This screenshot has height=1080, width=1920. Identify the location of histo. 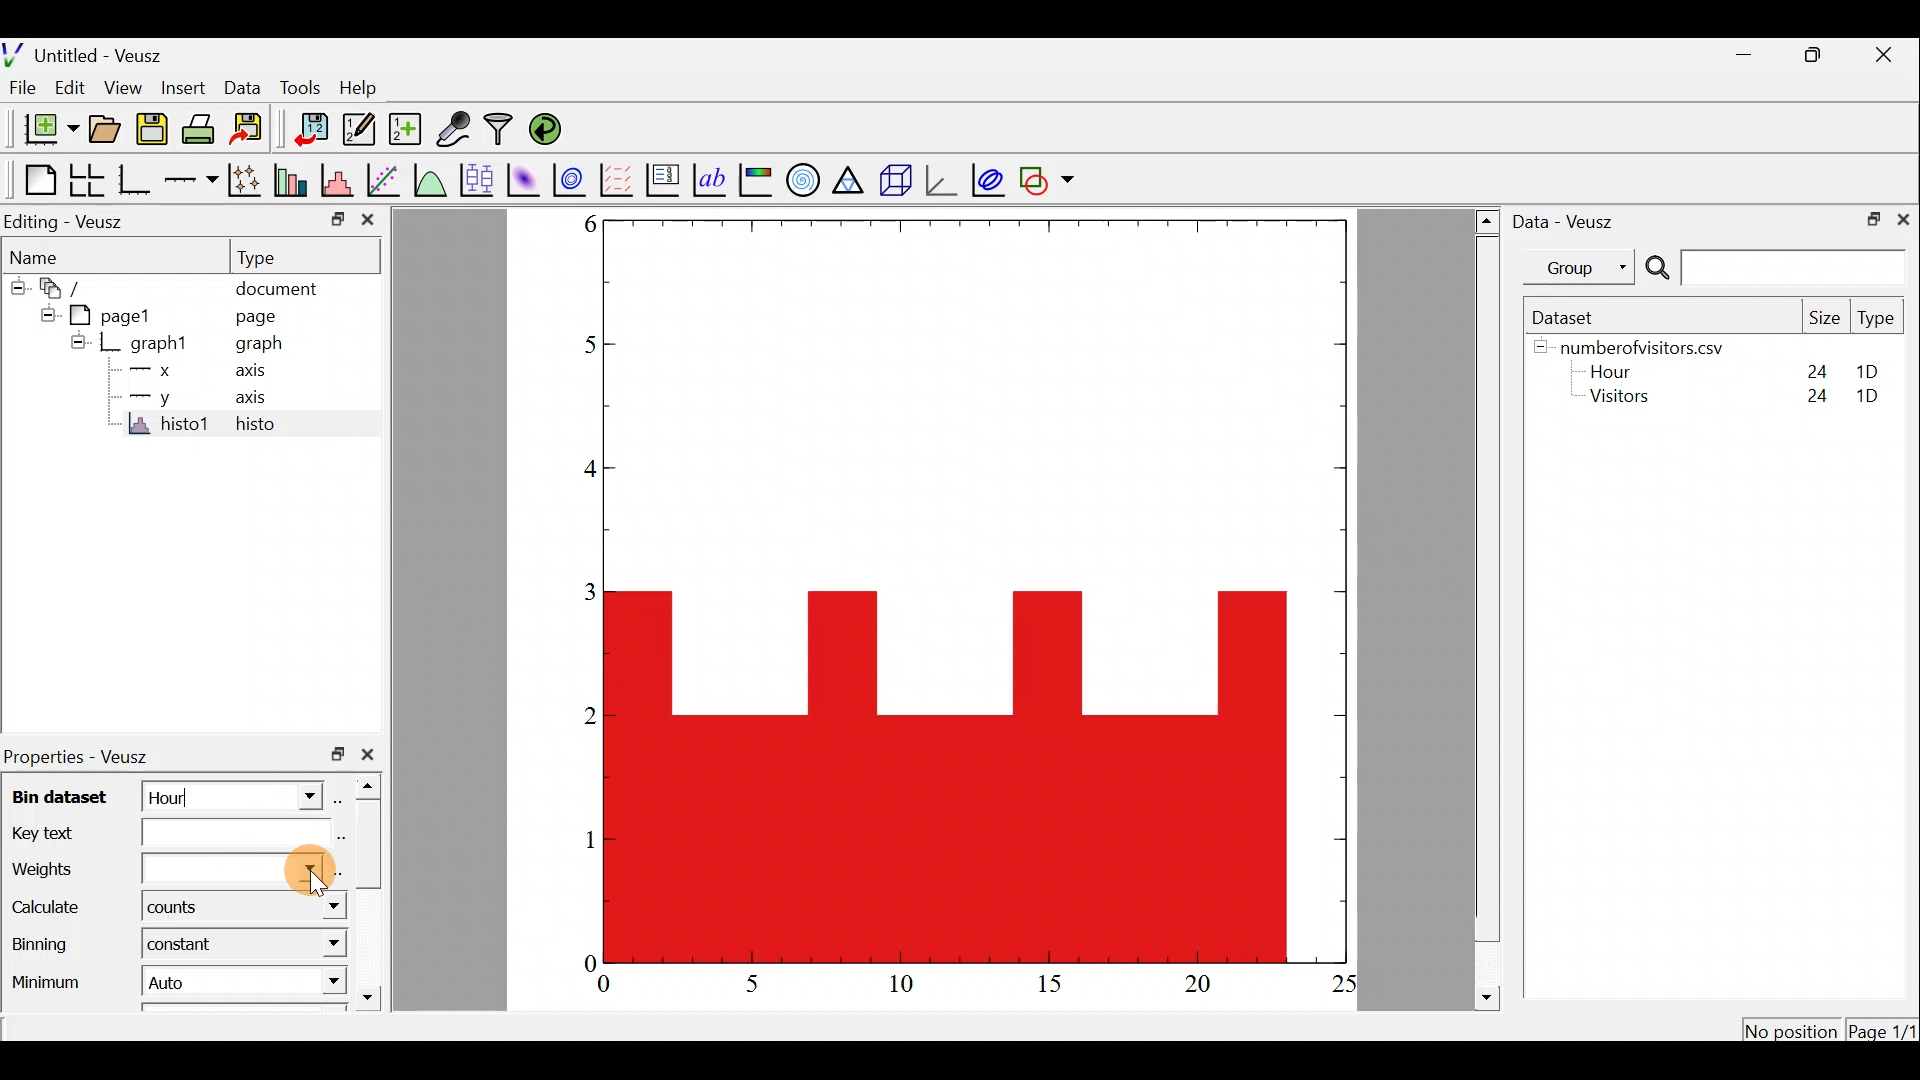
(258, 427).